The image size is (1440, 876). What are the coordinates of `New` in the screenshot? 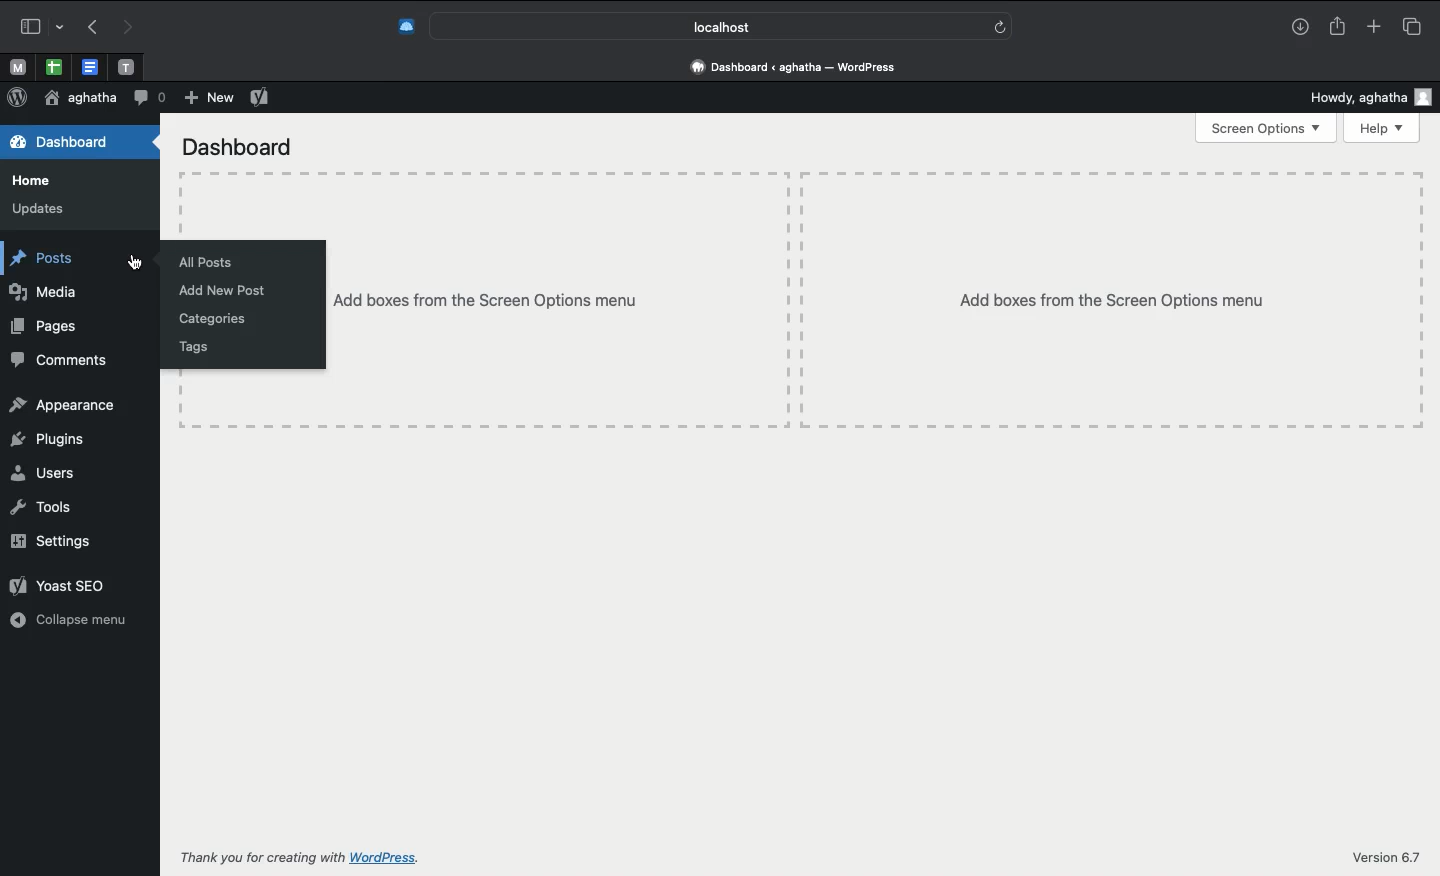 It's located at (207, 98).